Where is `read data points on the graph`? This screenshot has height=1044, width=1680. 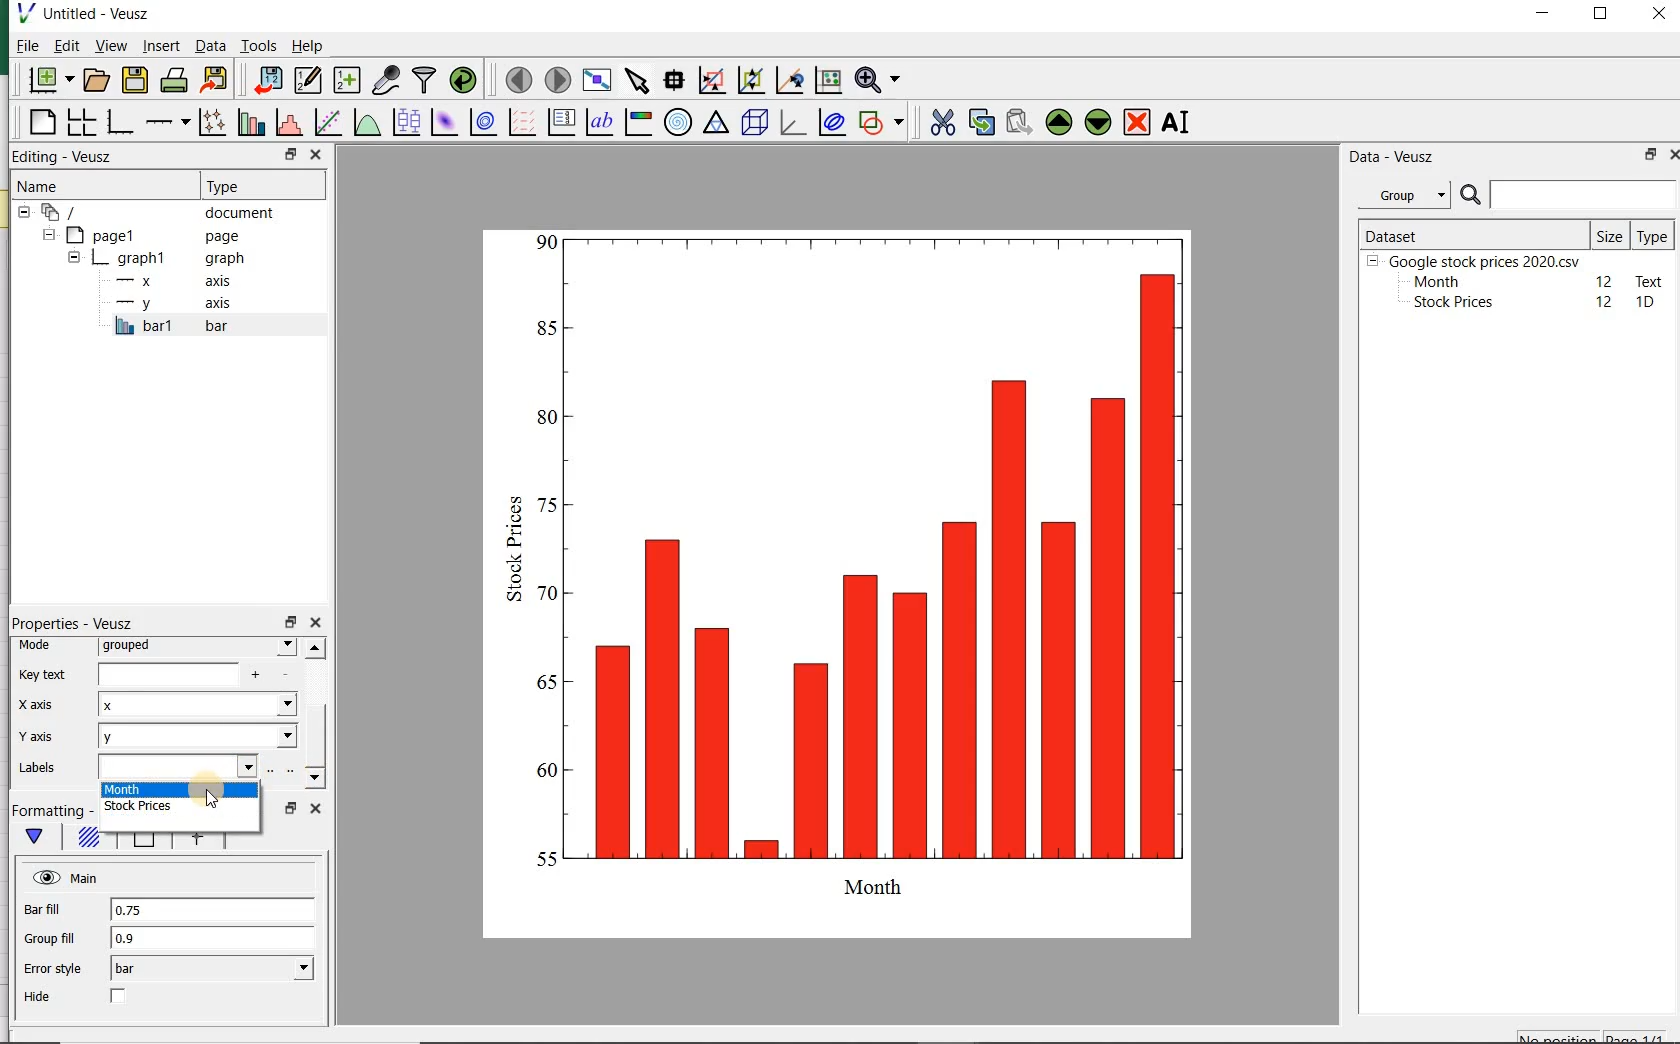
read data points on the graph is located at coordinates (672, 81).